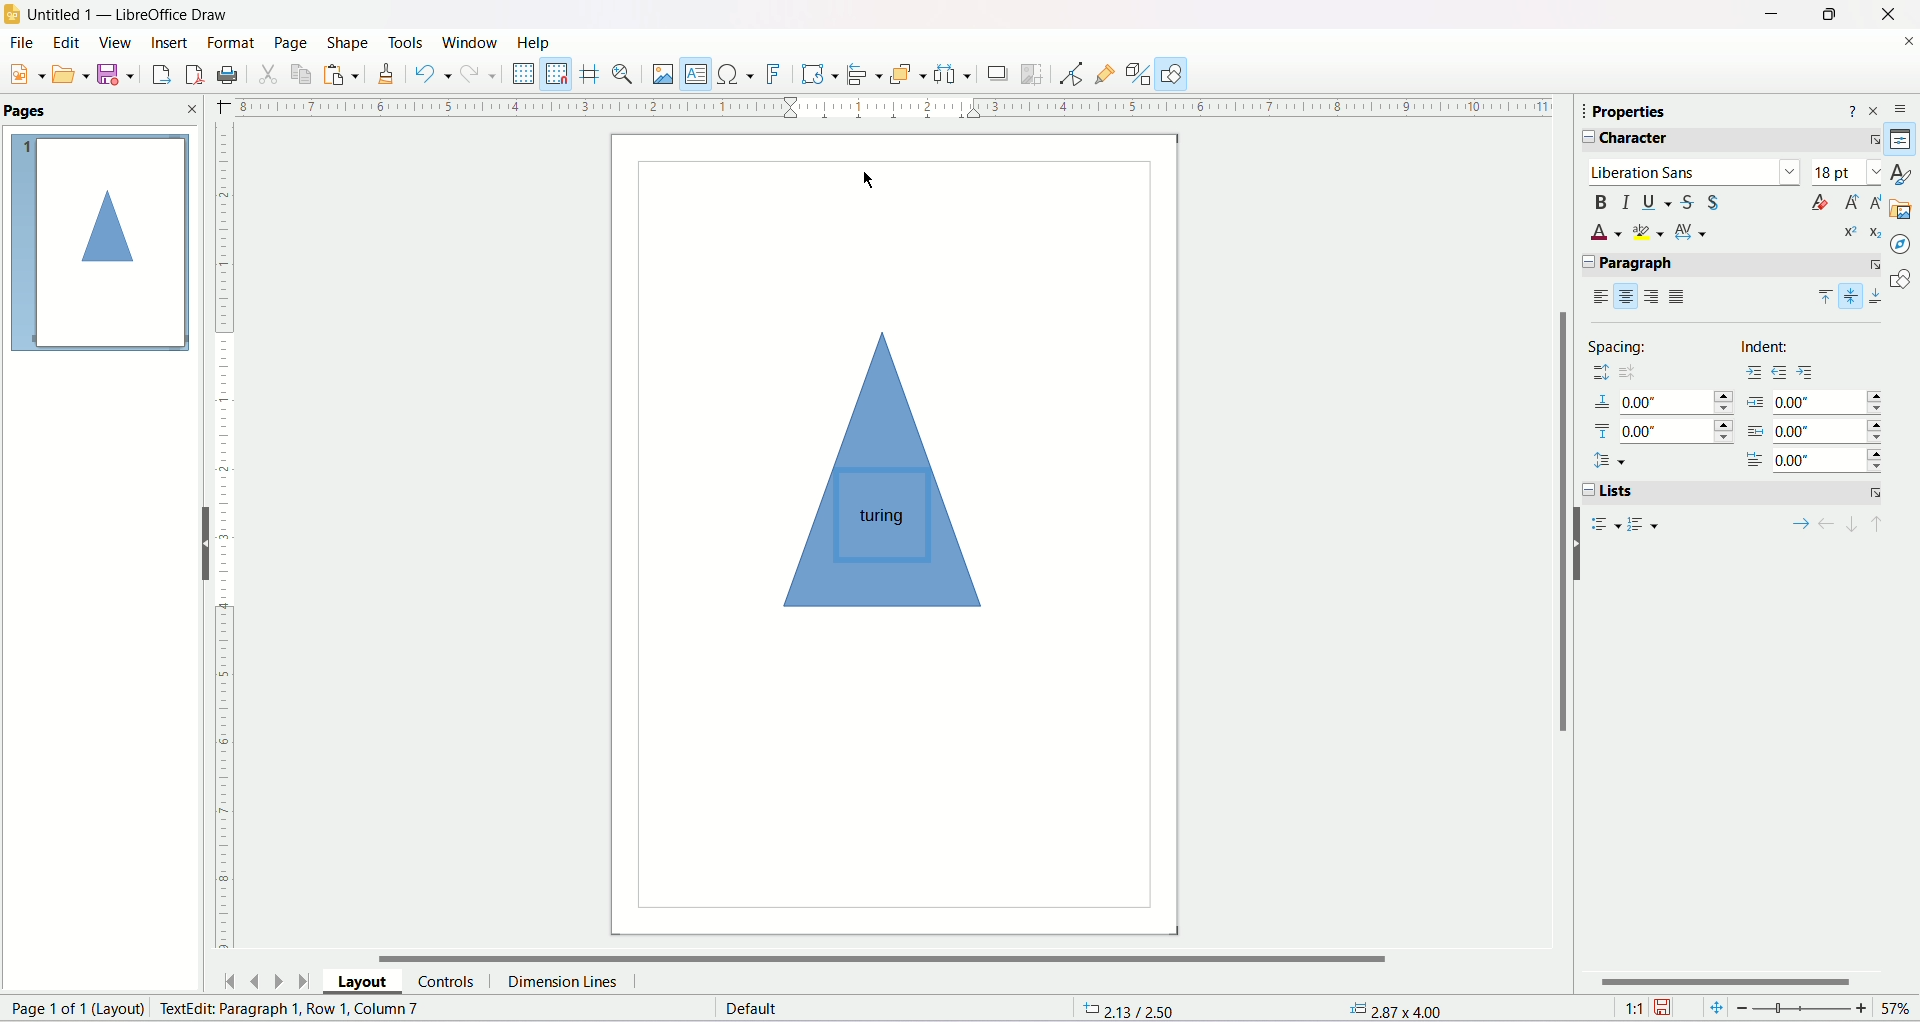  I want to click on Move to last page, so click(309, 979).